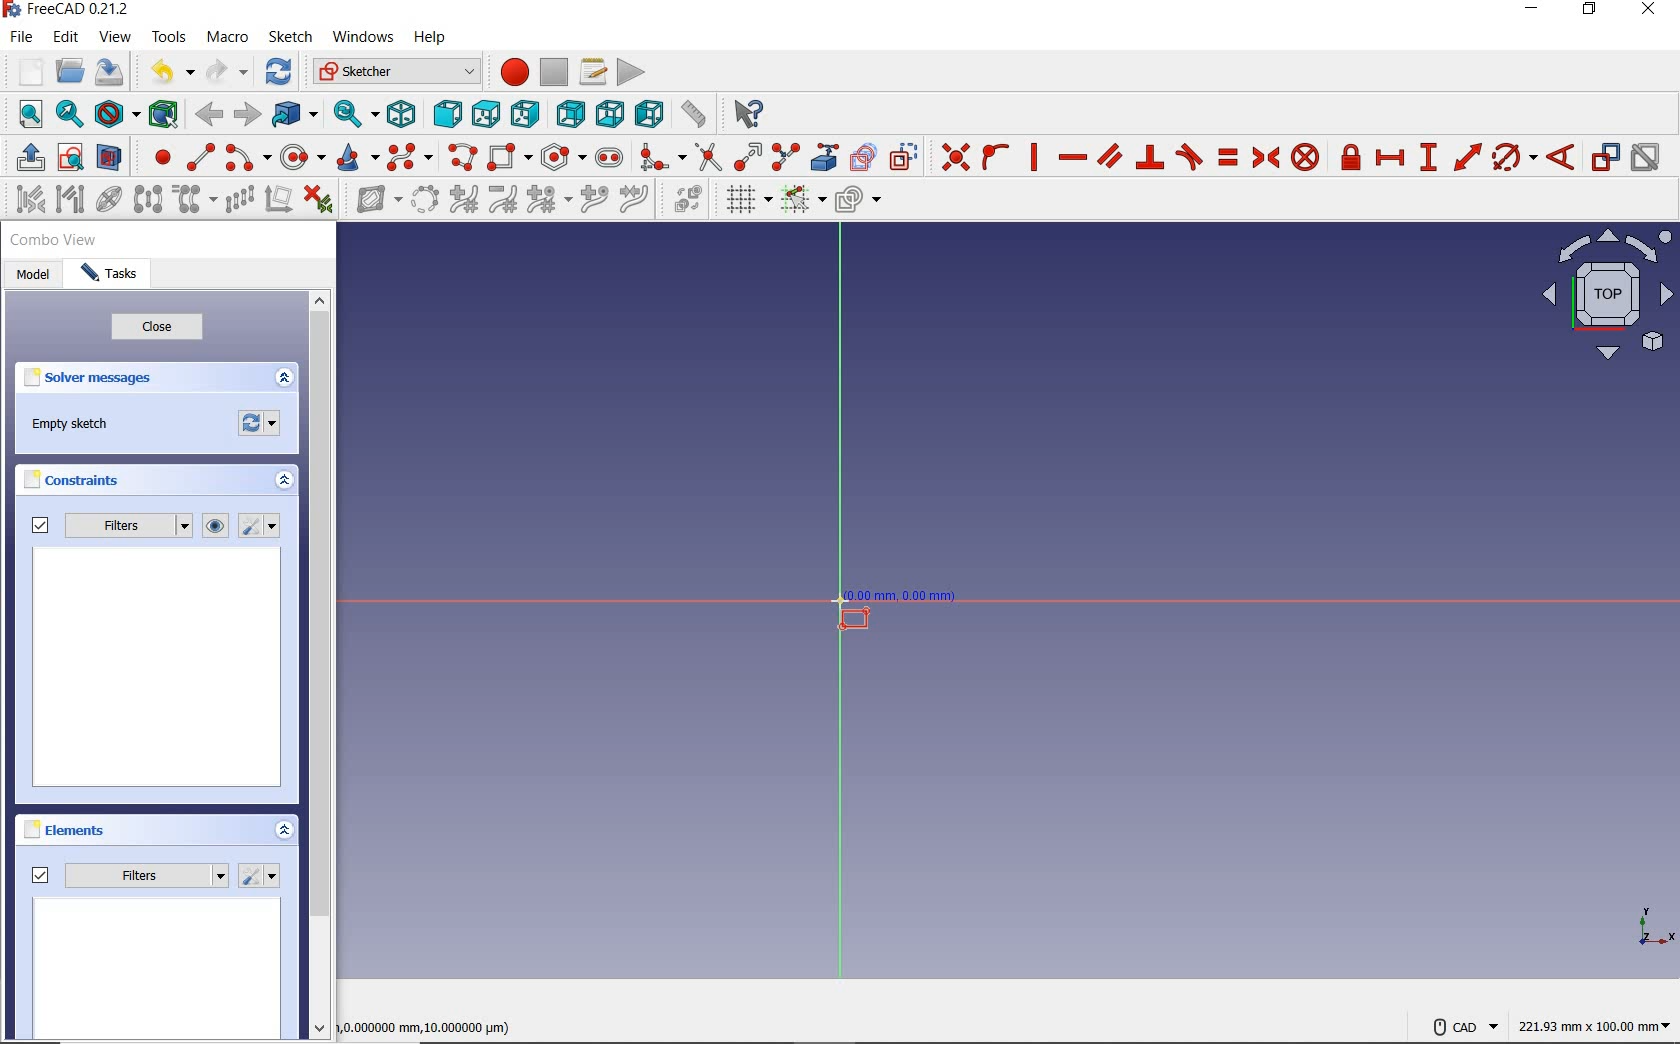  I want to click on CAD Navigation style, so click(1460, 1025).